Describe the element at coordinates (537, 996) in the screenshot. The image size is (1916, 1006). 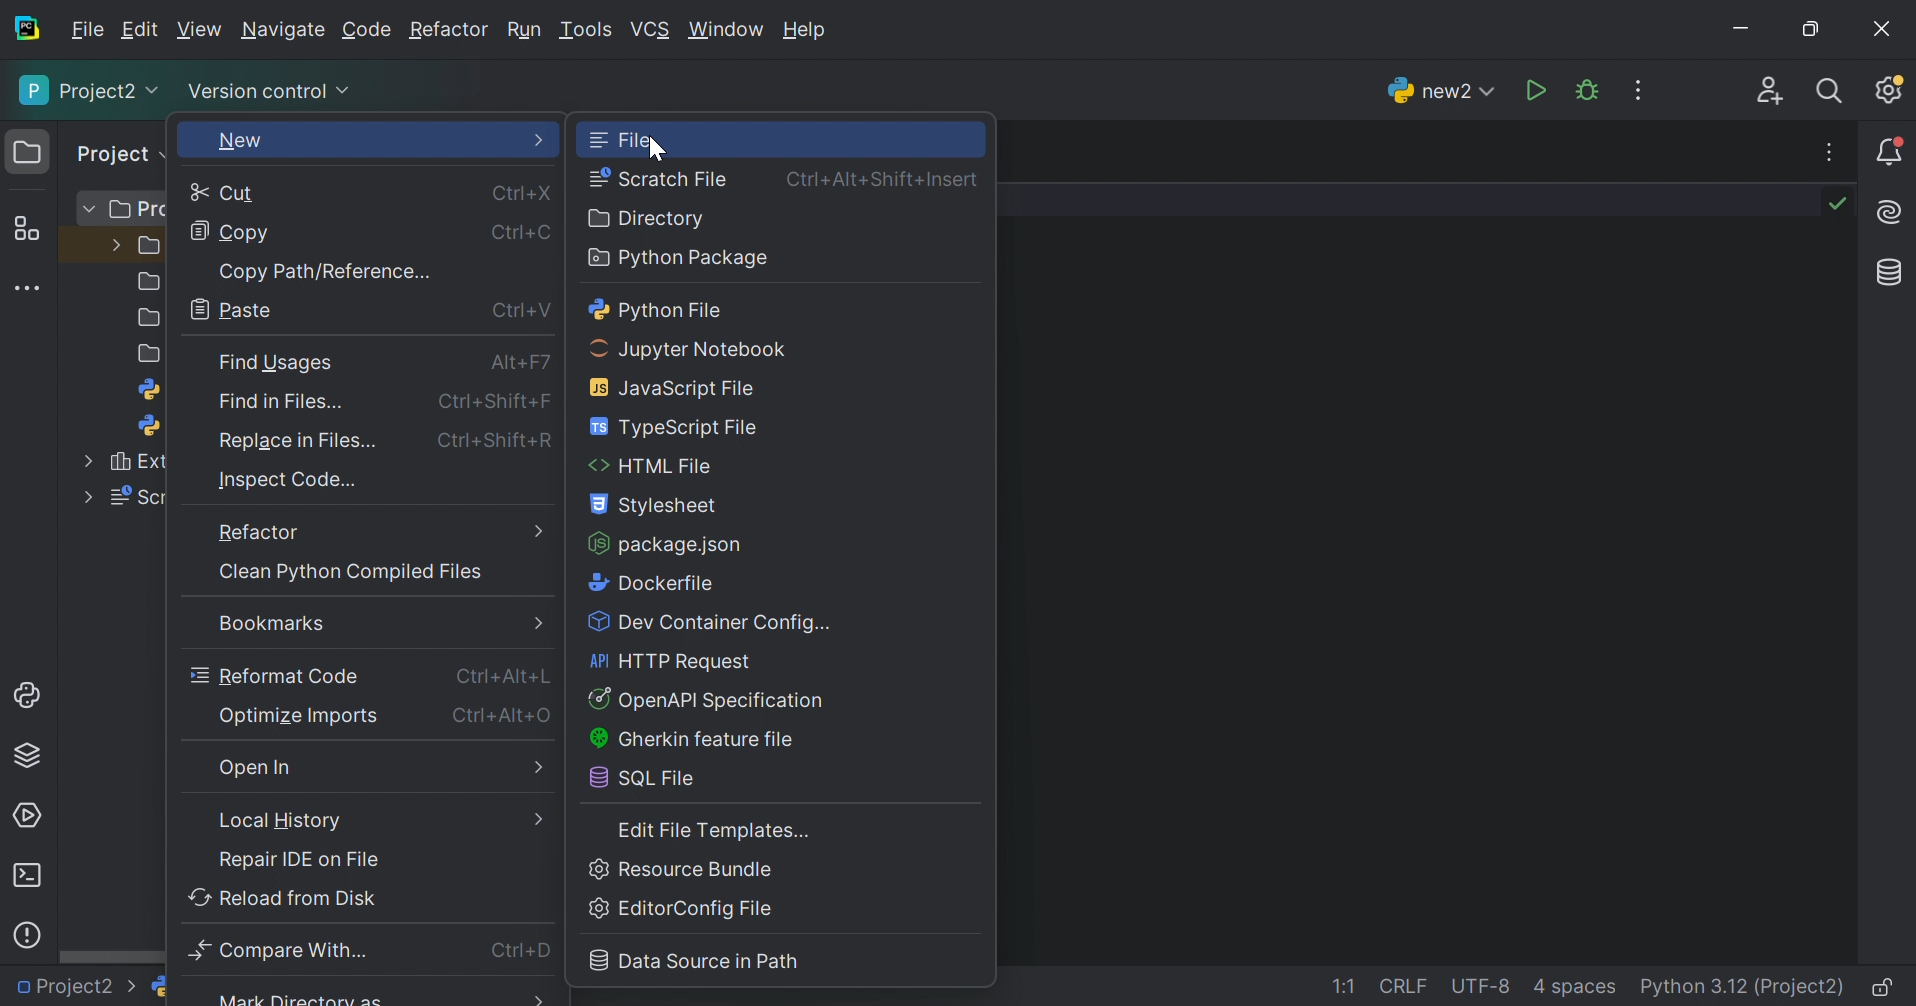
I see `More` at that location.